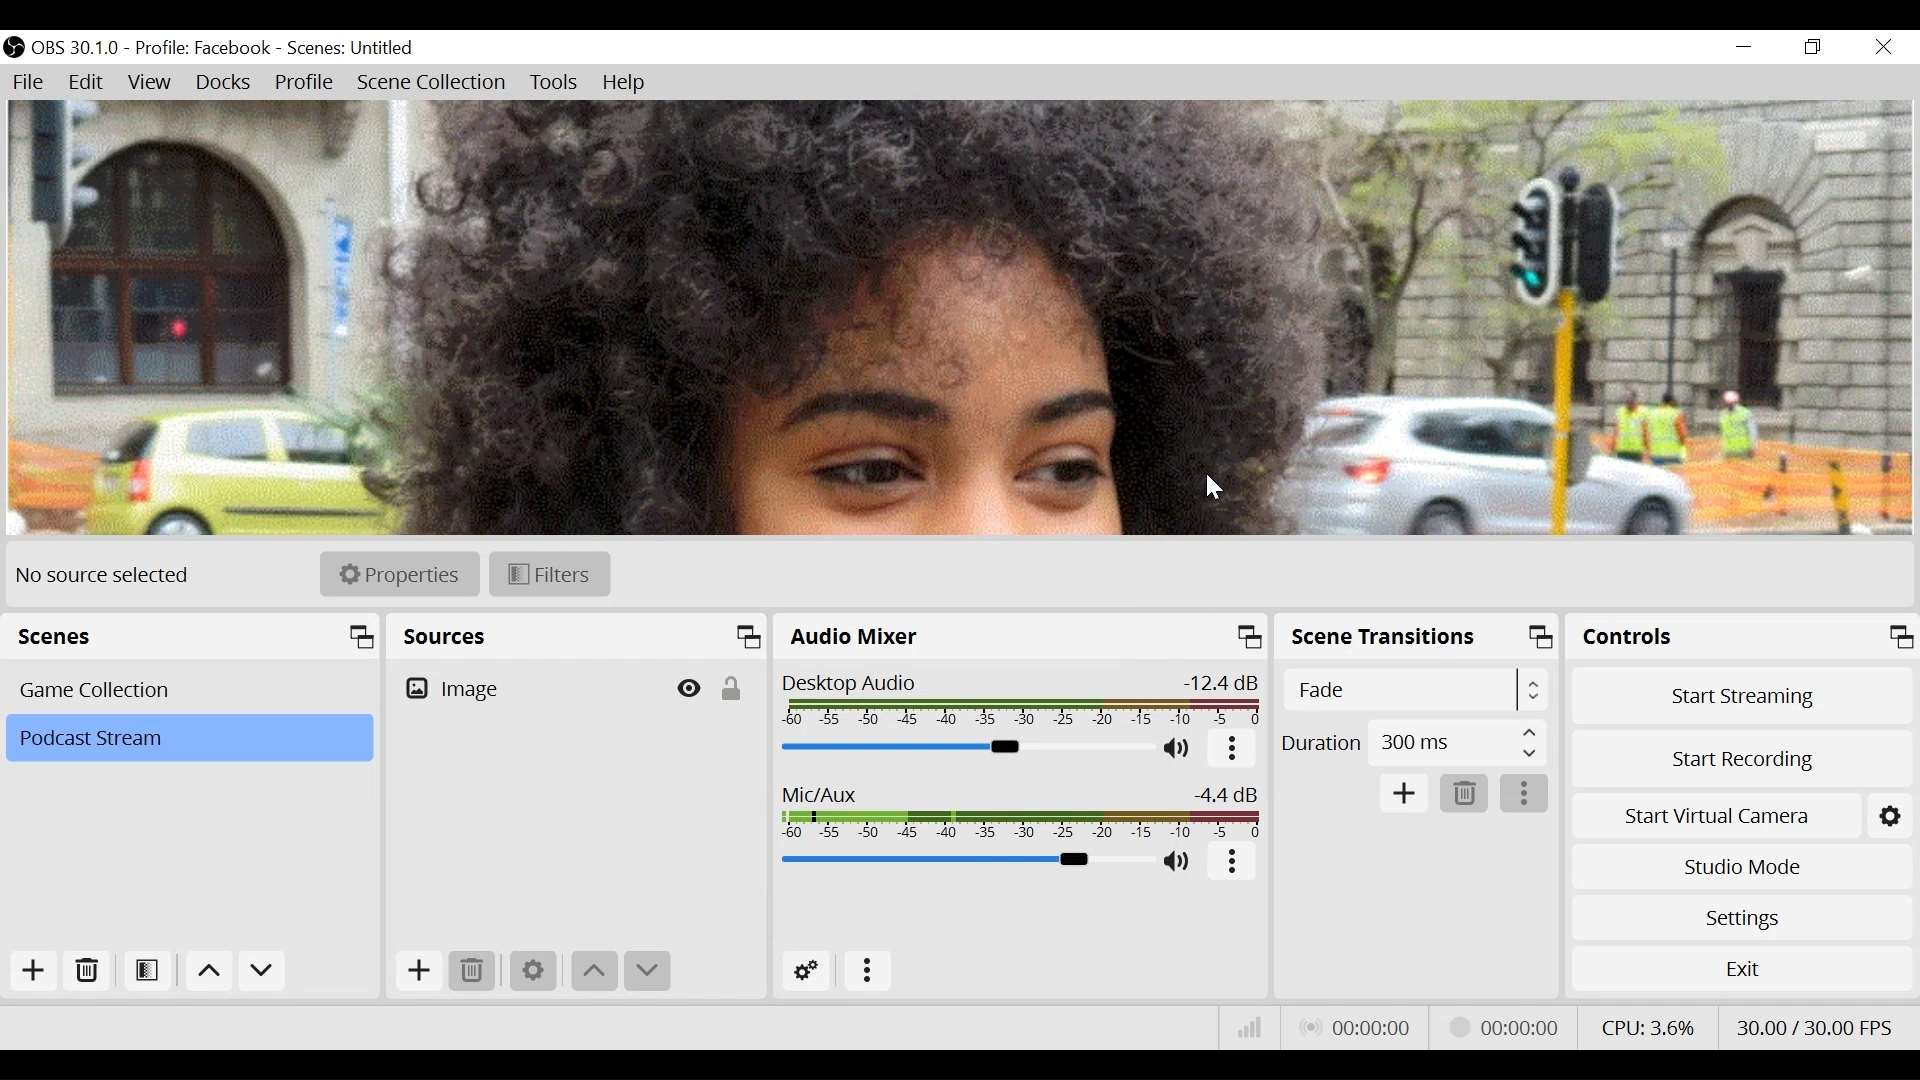  I want to click on Remove, so click(473, 973).